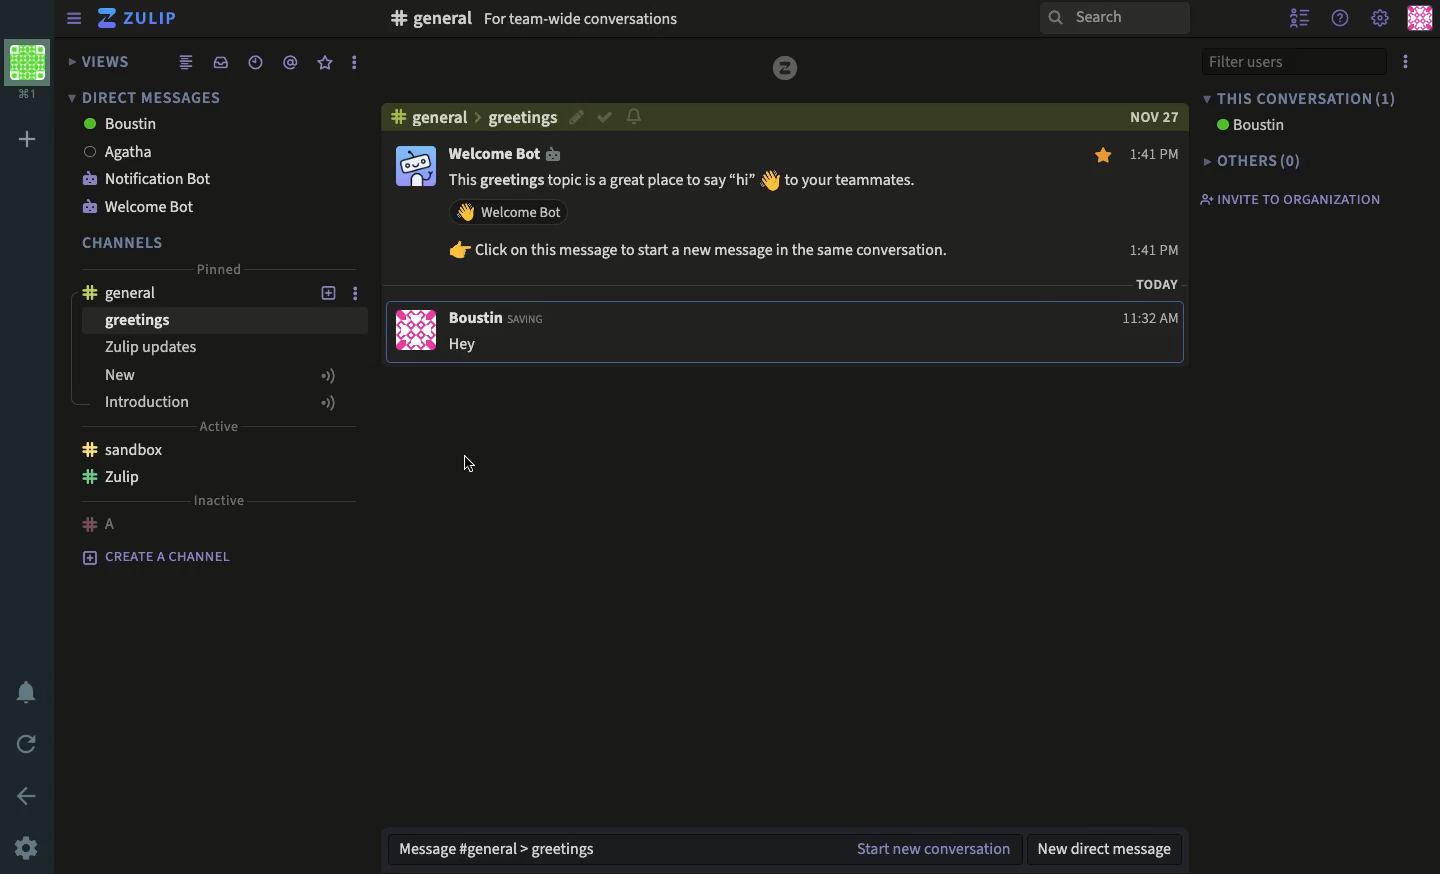 The height and width of the screenshot is (874, 1440). Describe the element at coordinates (130, 290) in the screenshot. I see `general` at that location.